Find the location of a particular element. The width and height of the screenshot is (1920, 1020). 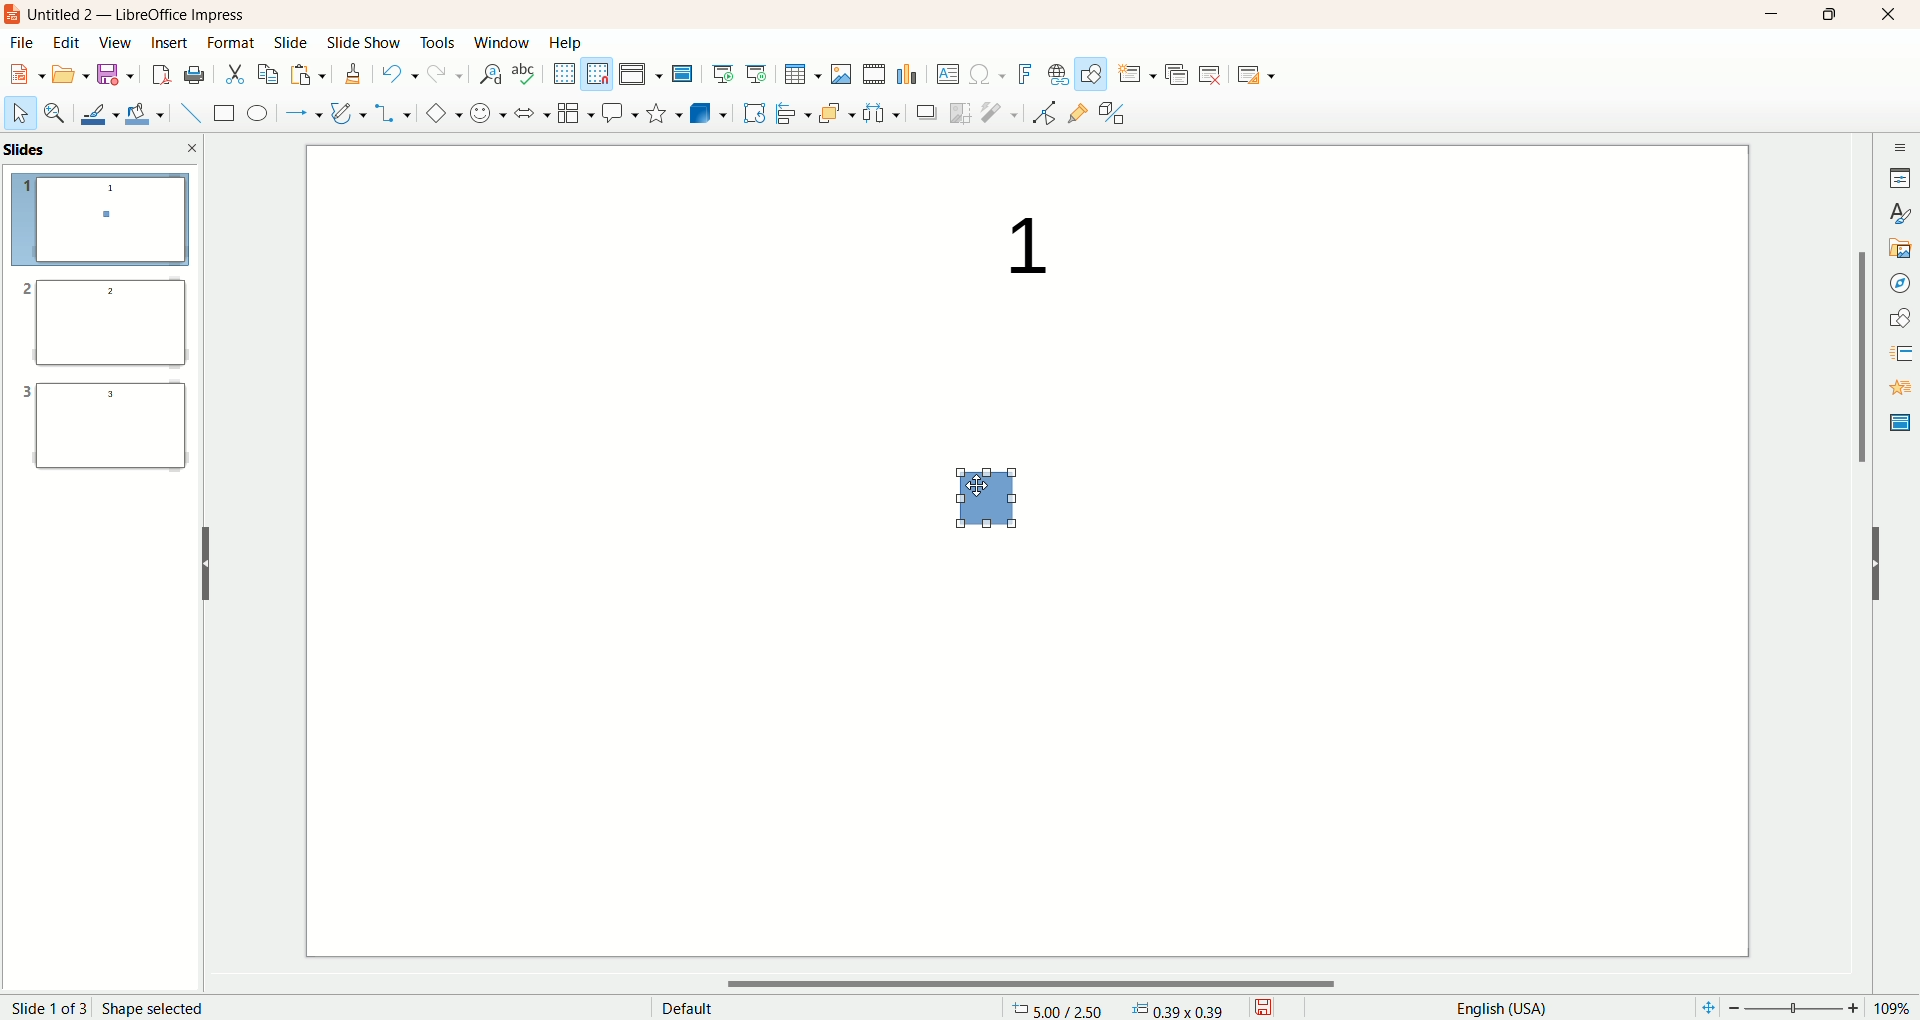

slide 2 is located at coordinates (100, 328).